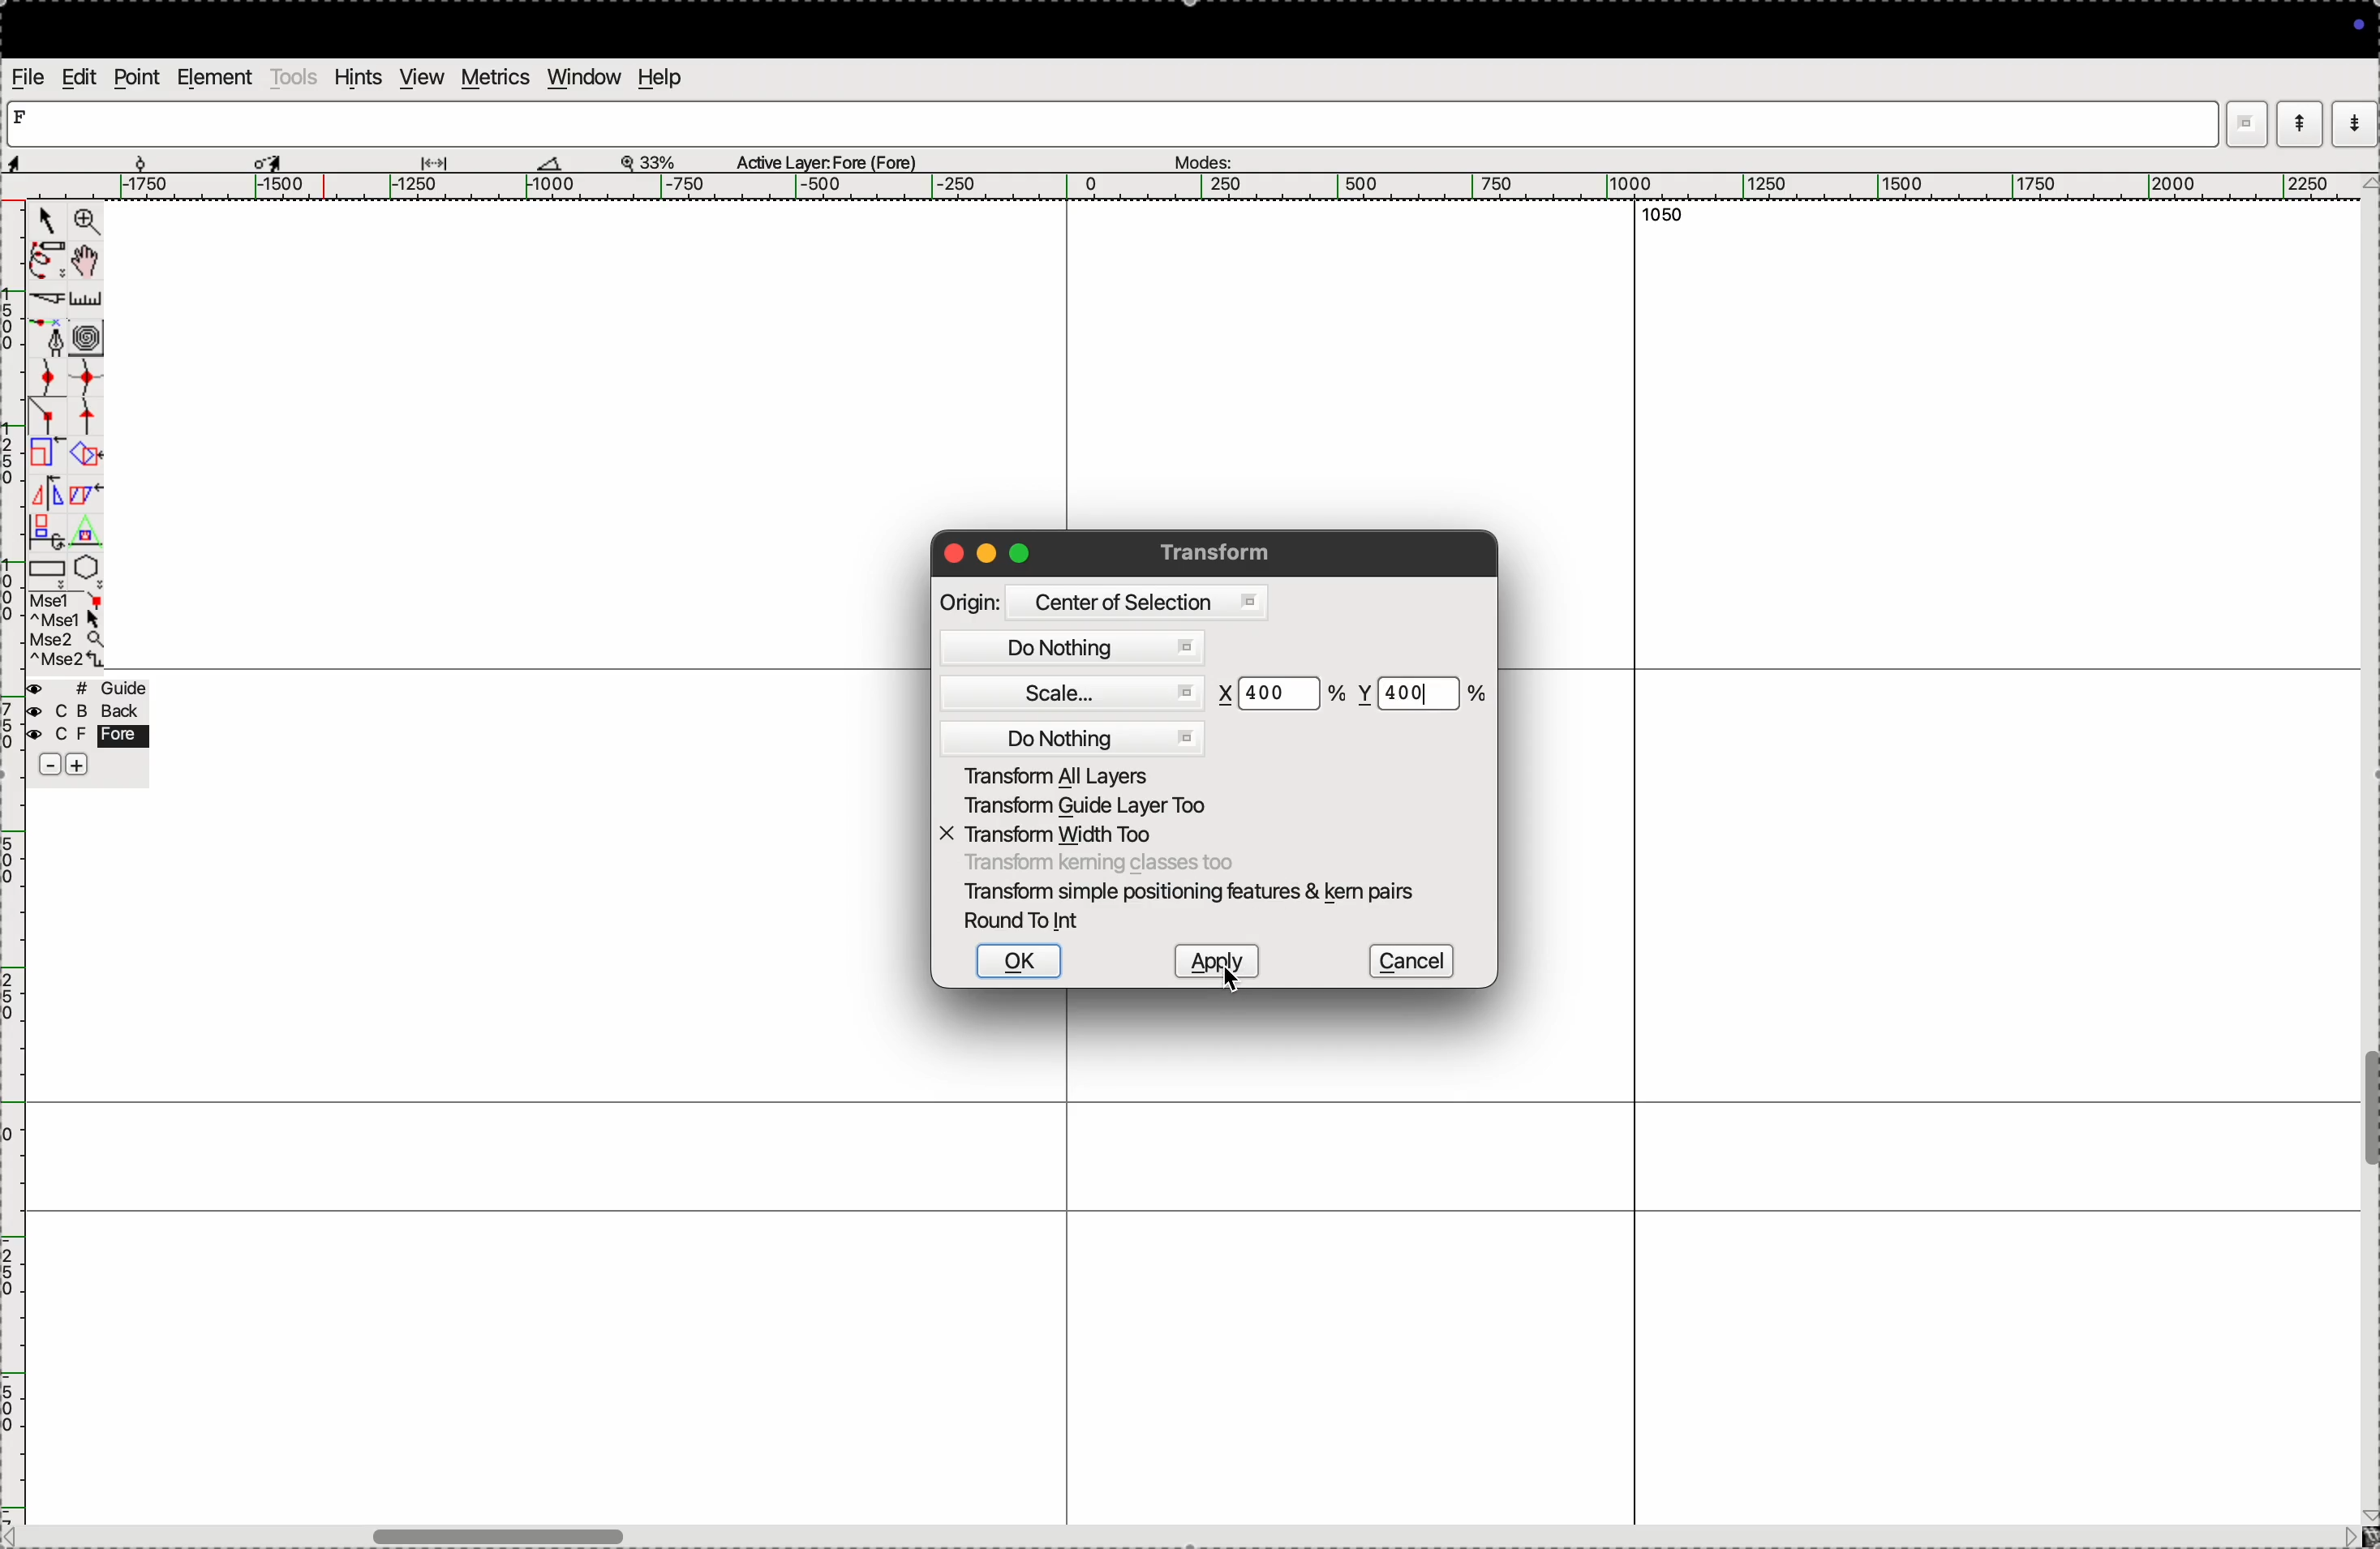 The height and width of the screenshot is (1549, 2380). I want to click on apply, so click(1215, 961).